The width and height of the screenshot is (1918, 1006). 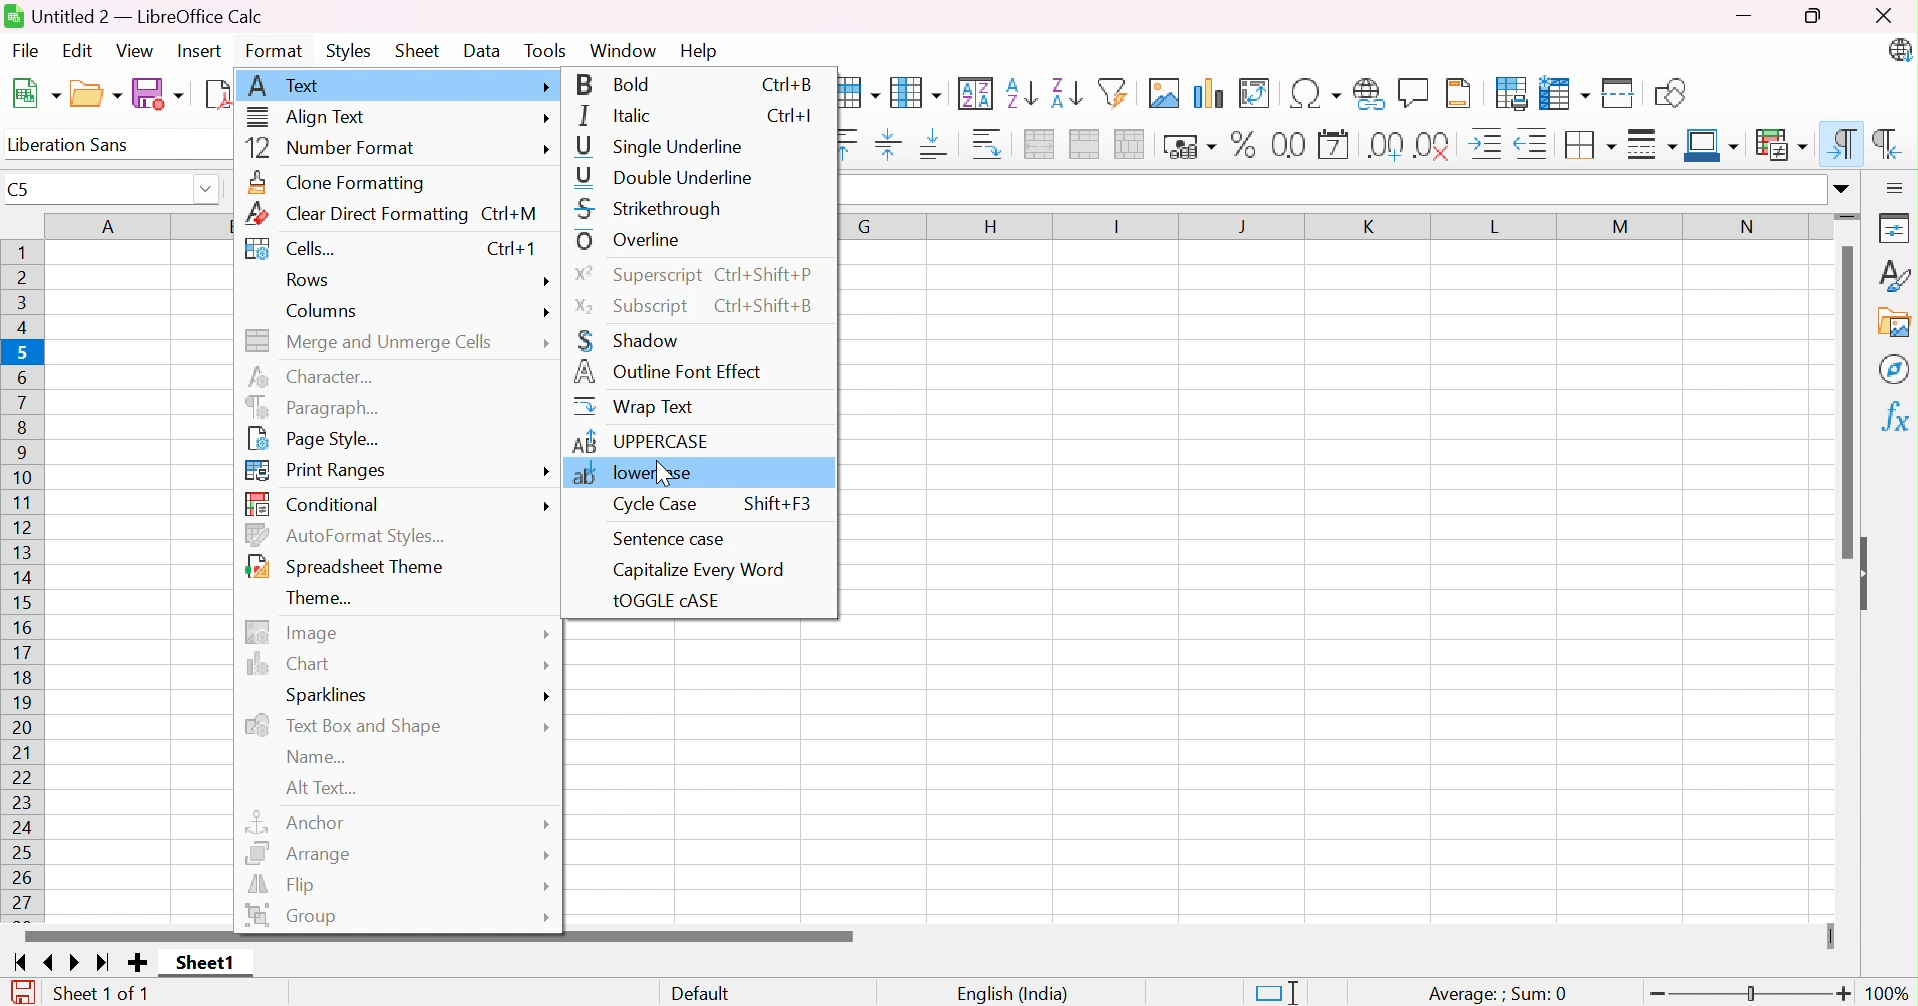 What do you see at coordinates (1190, 145) in the screenshot?
I see `Format as Currency` at bounding box center [1190, 145].